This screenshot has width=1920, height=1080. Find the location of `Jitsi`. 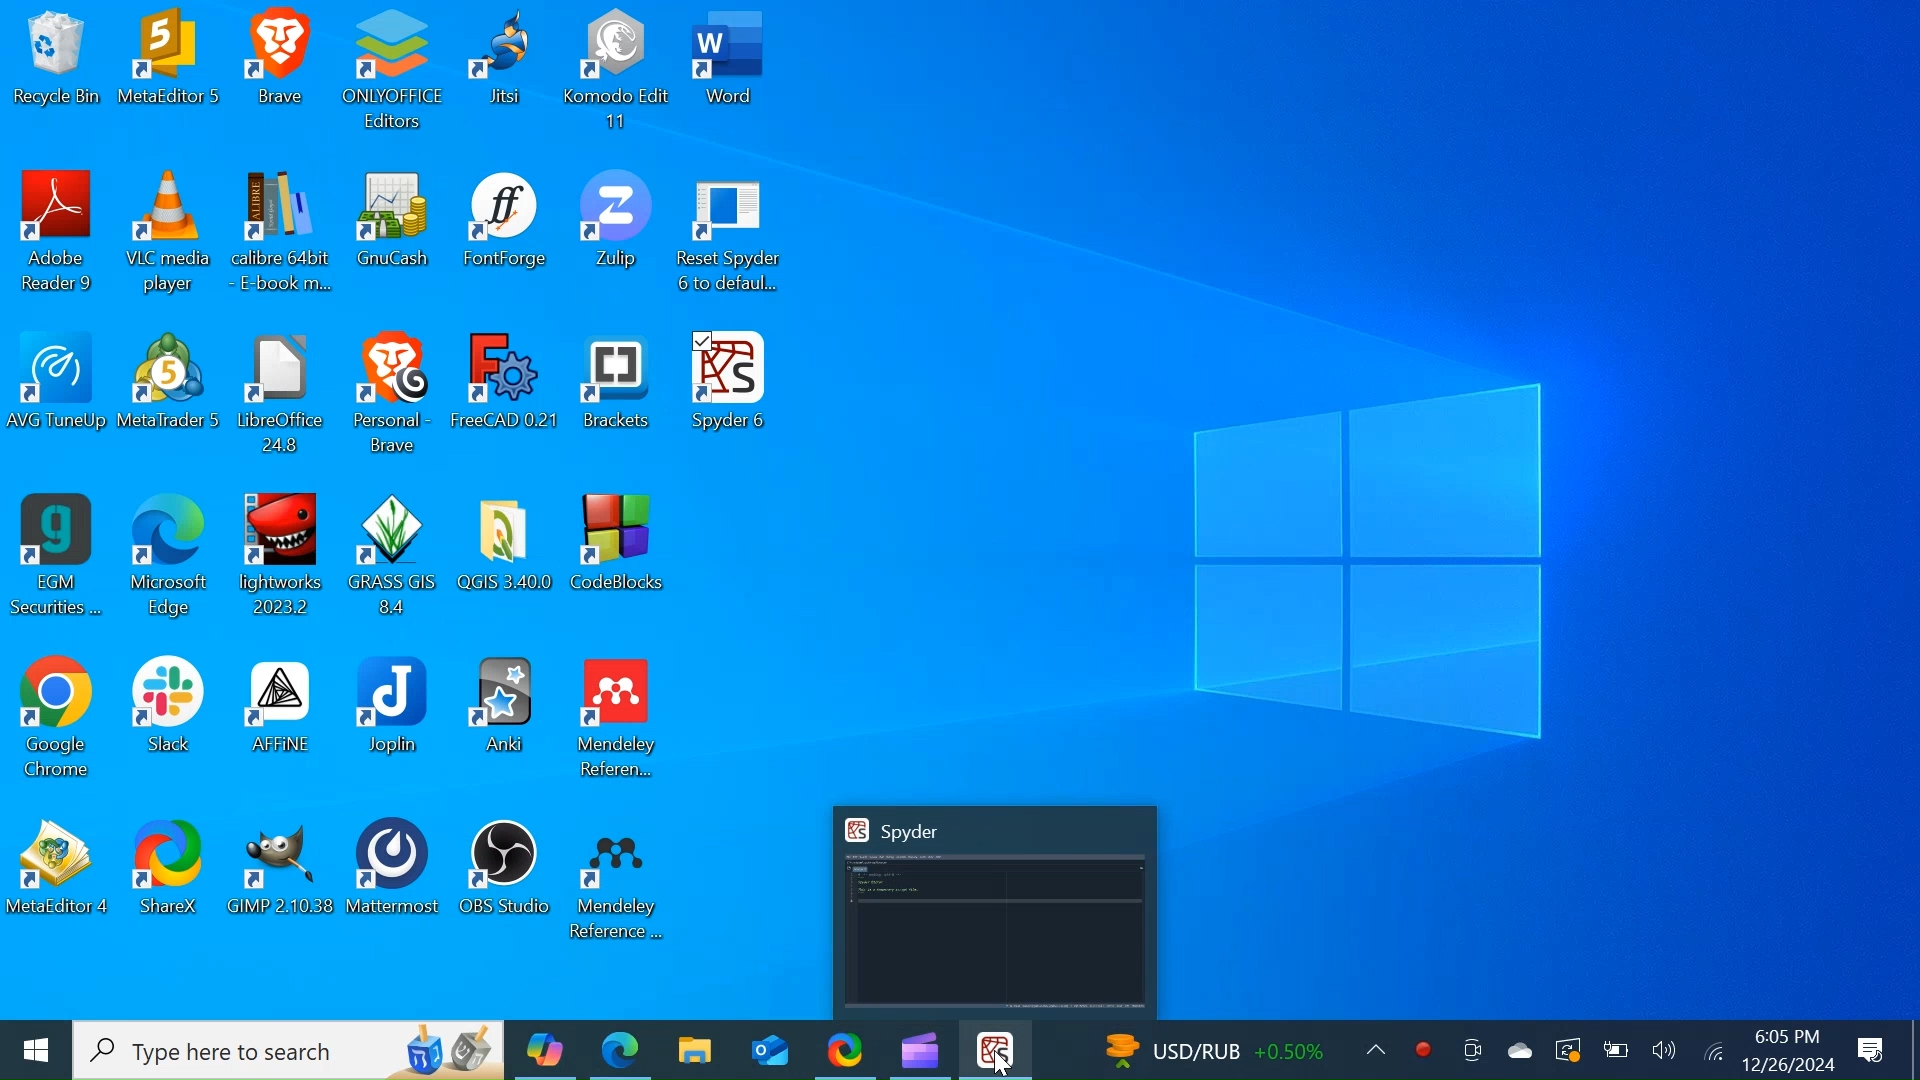

Jitsi is located at coordinates (507, 72).